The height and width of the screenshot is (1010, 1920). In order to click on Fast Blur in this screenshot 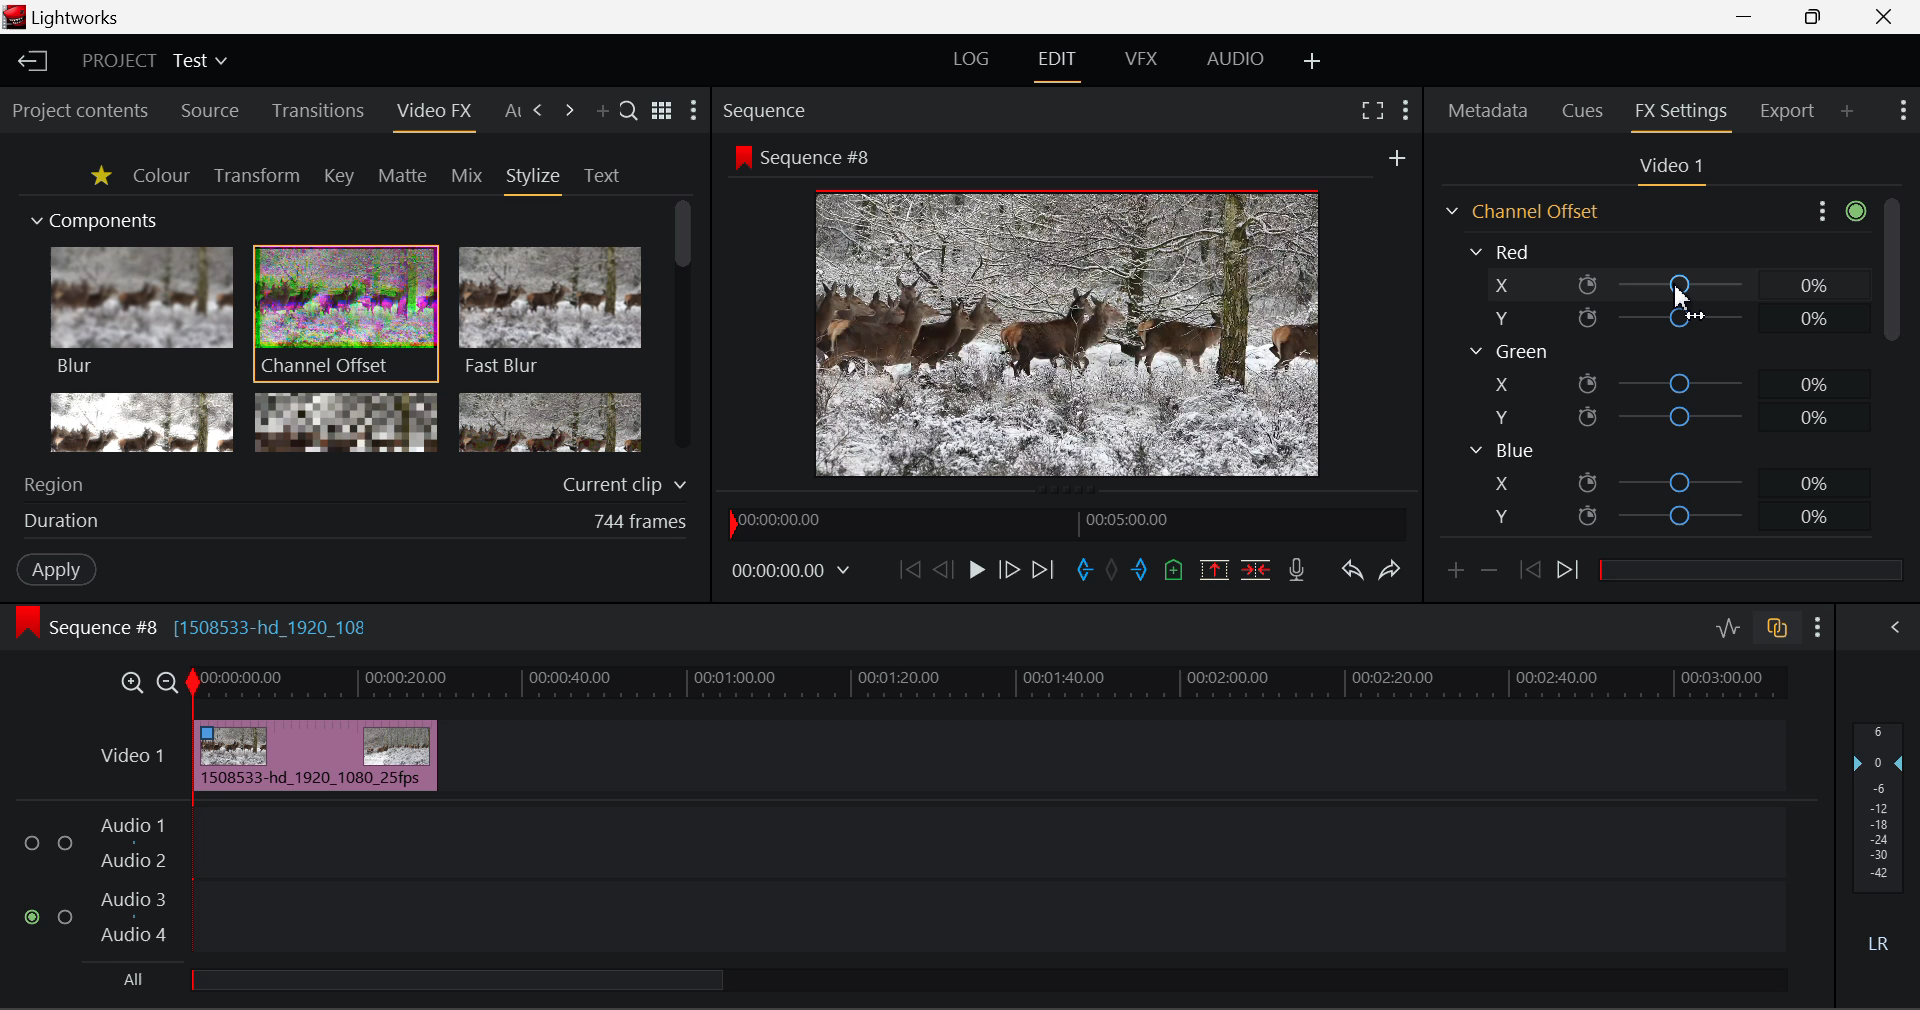, I will do `click(551, 312)`.